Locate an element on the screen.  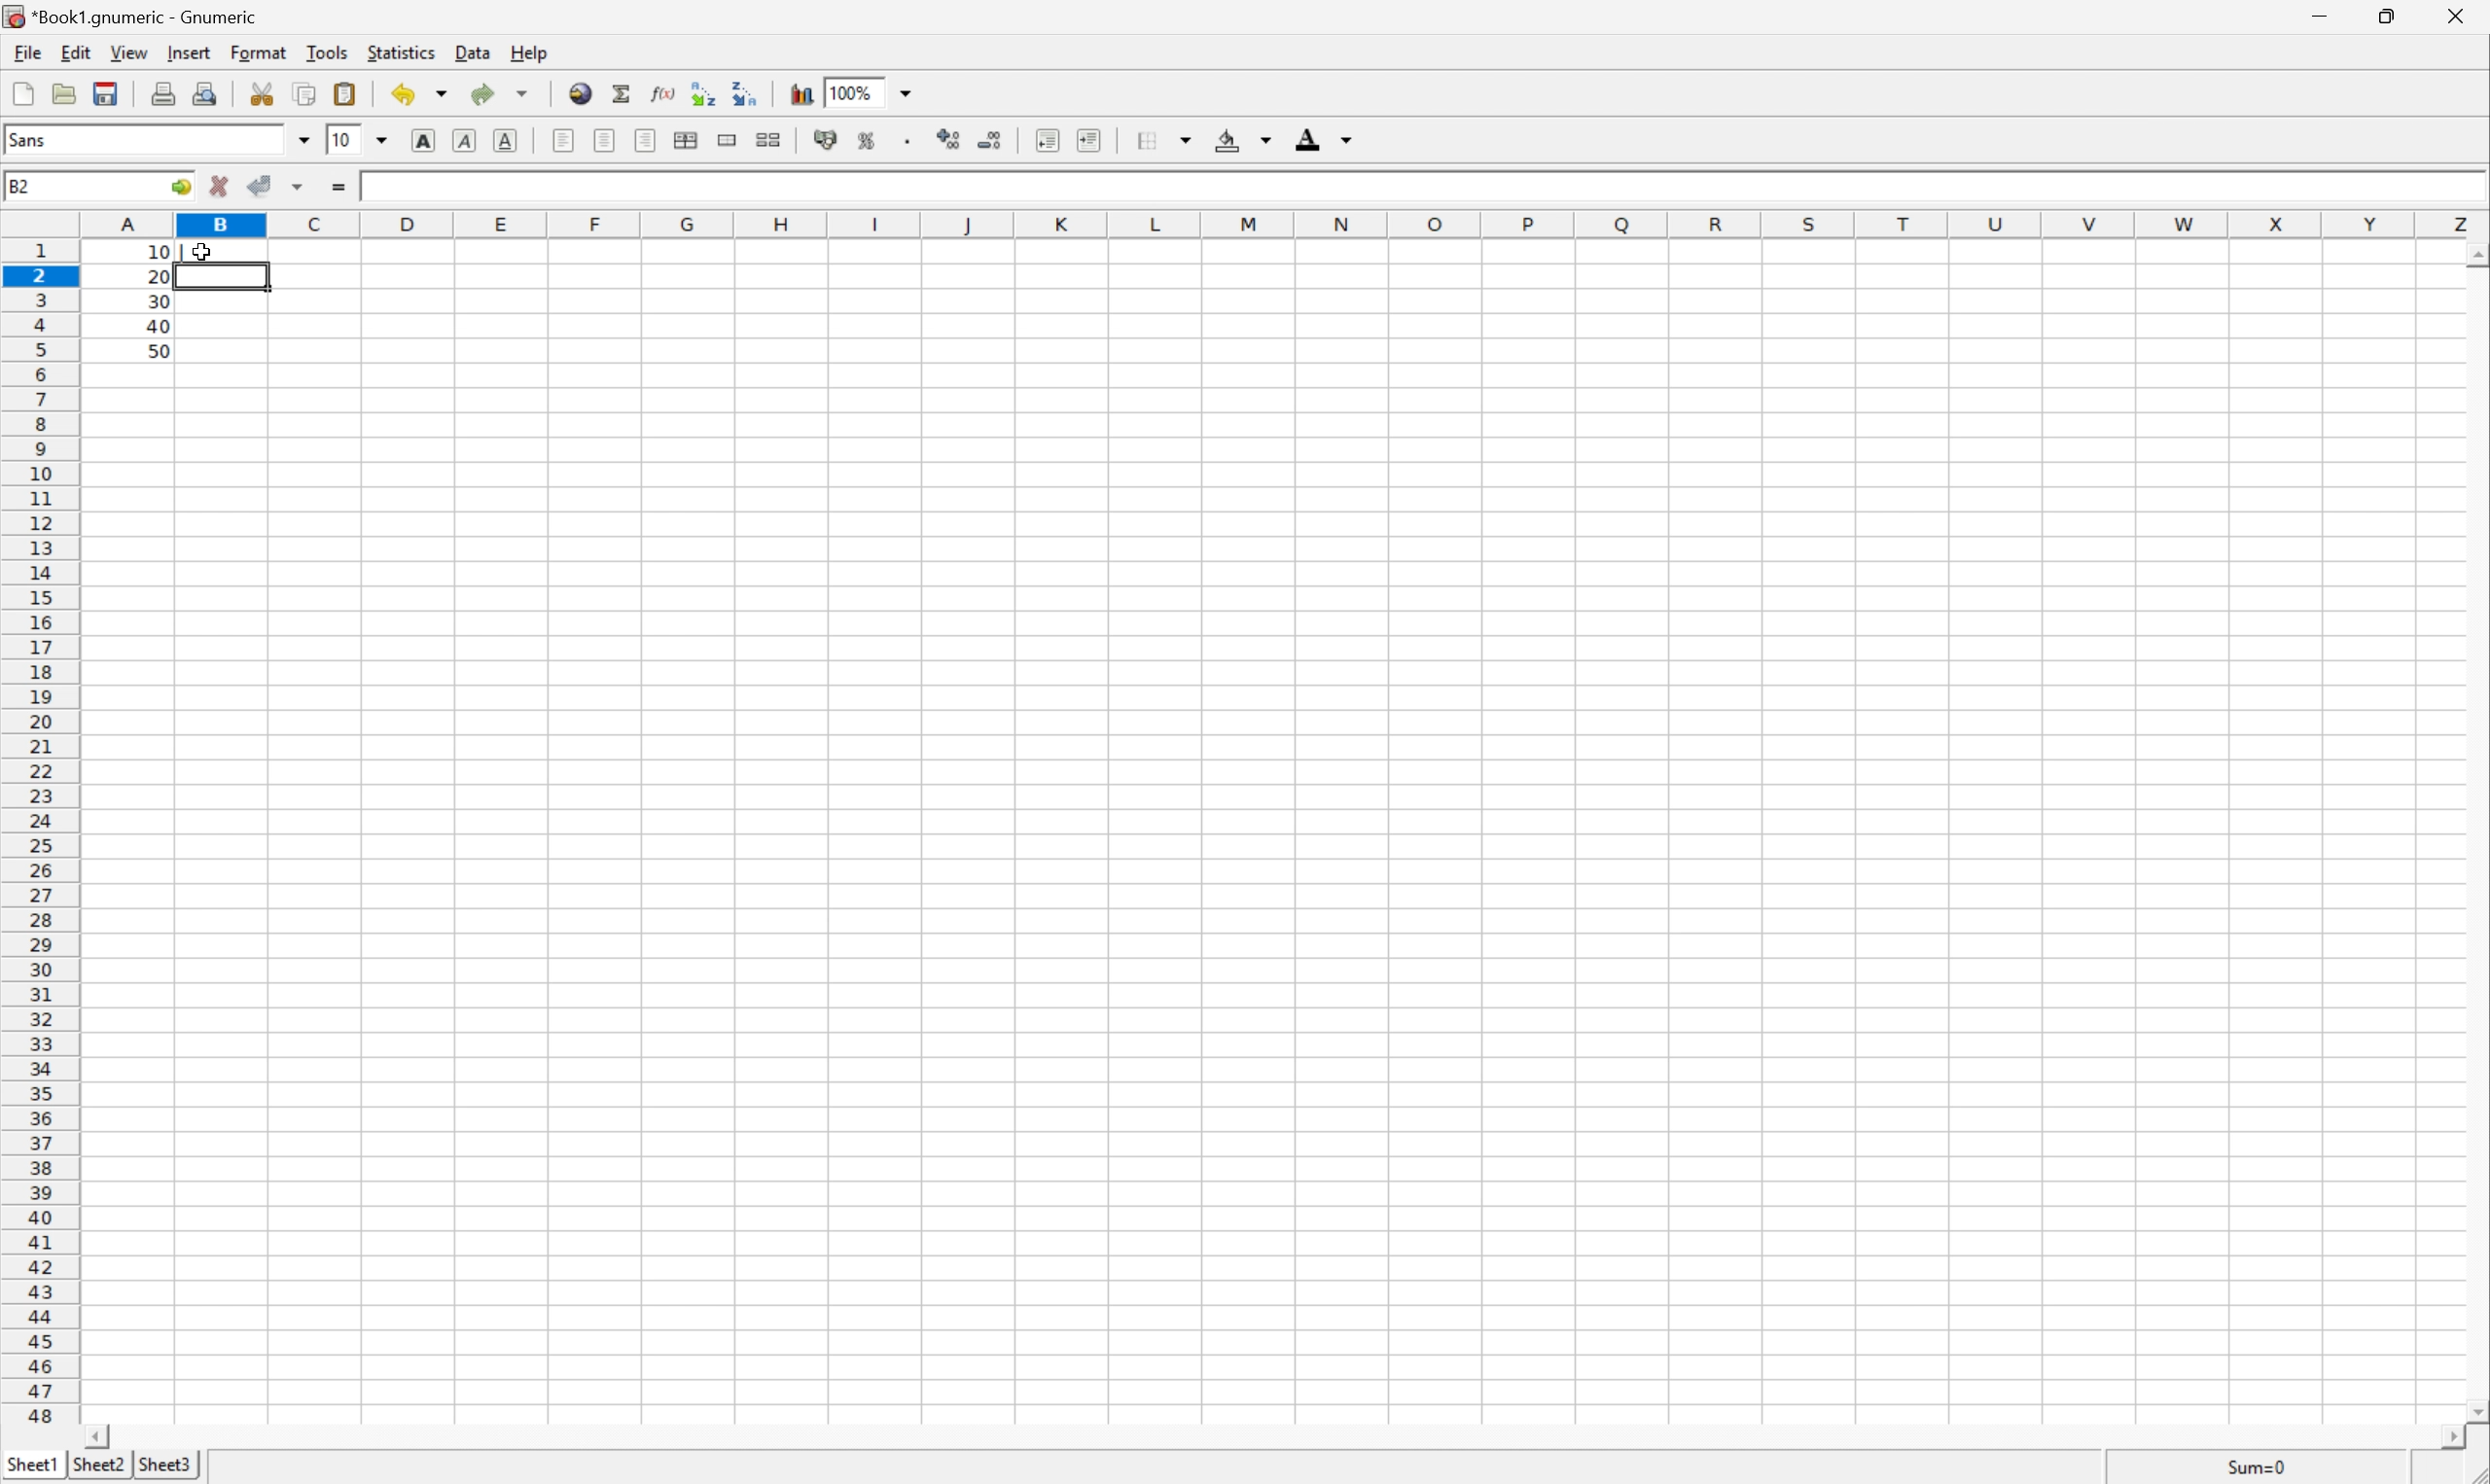
Edit a function in current cell is located at coordinates (668, 91).